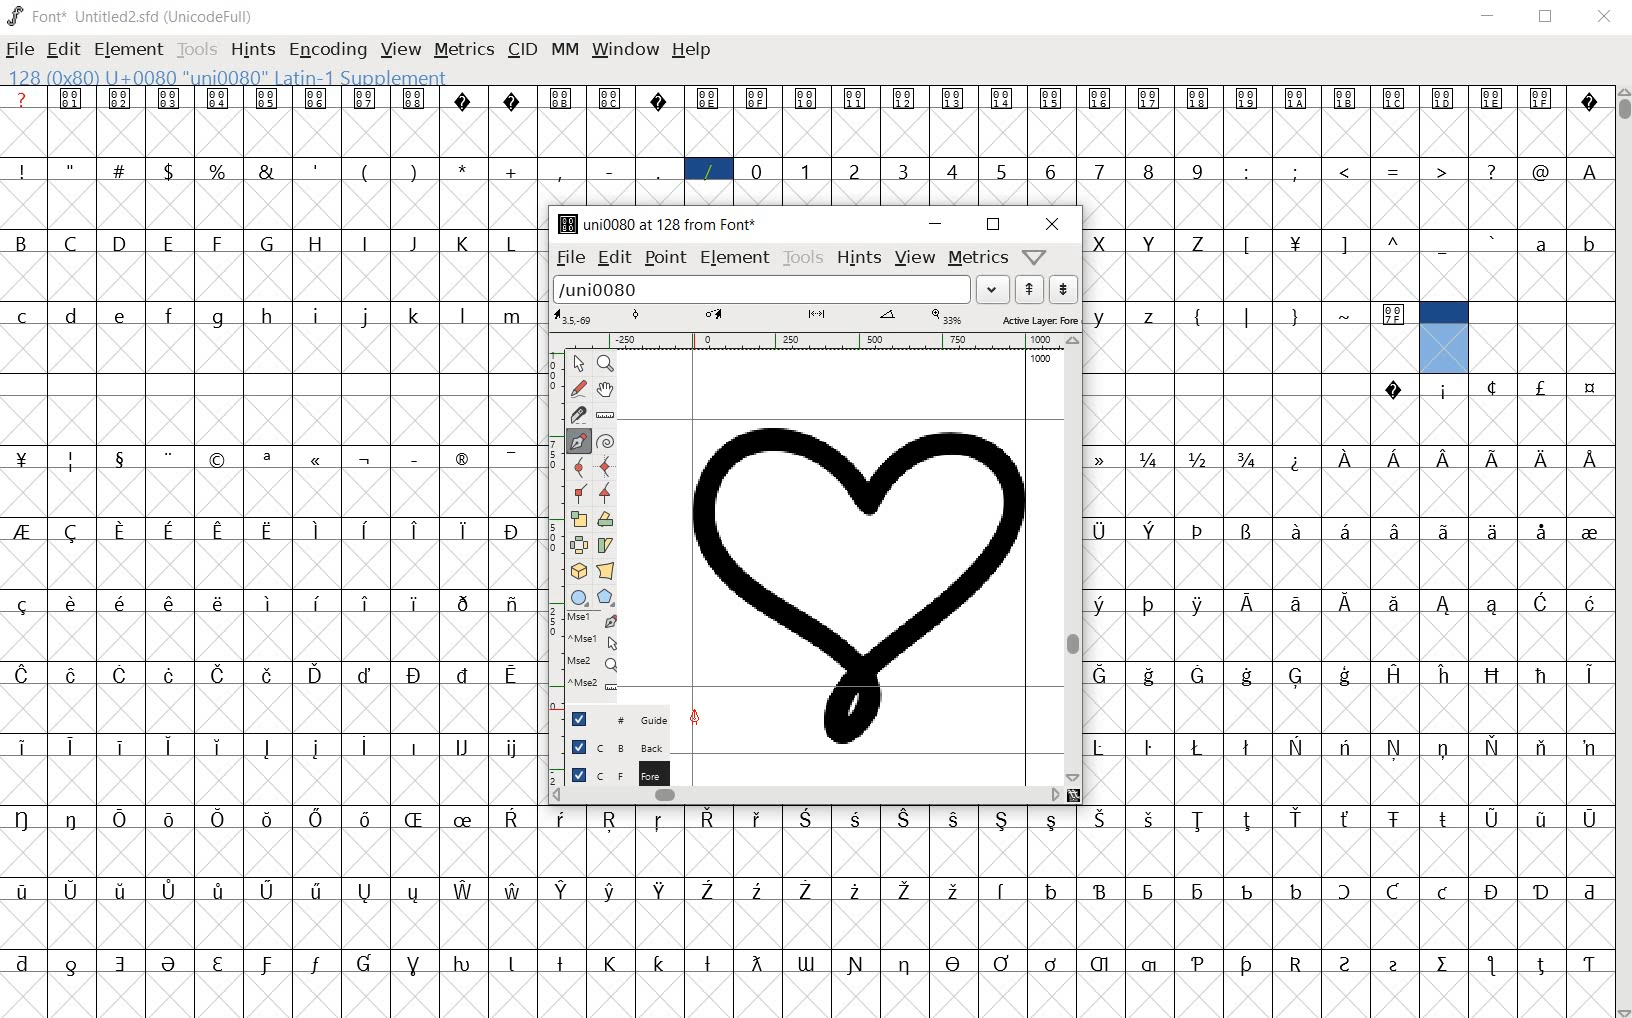  Describe the element at coordinates (412, 894) in the screenshot. I see `glyph` at that location.